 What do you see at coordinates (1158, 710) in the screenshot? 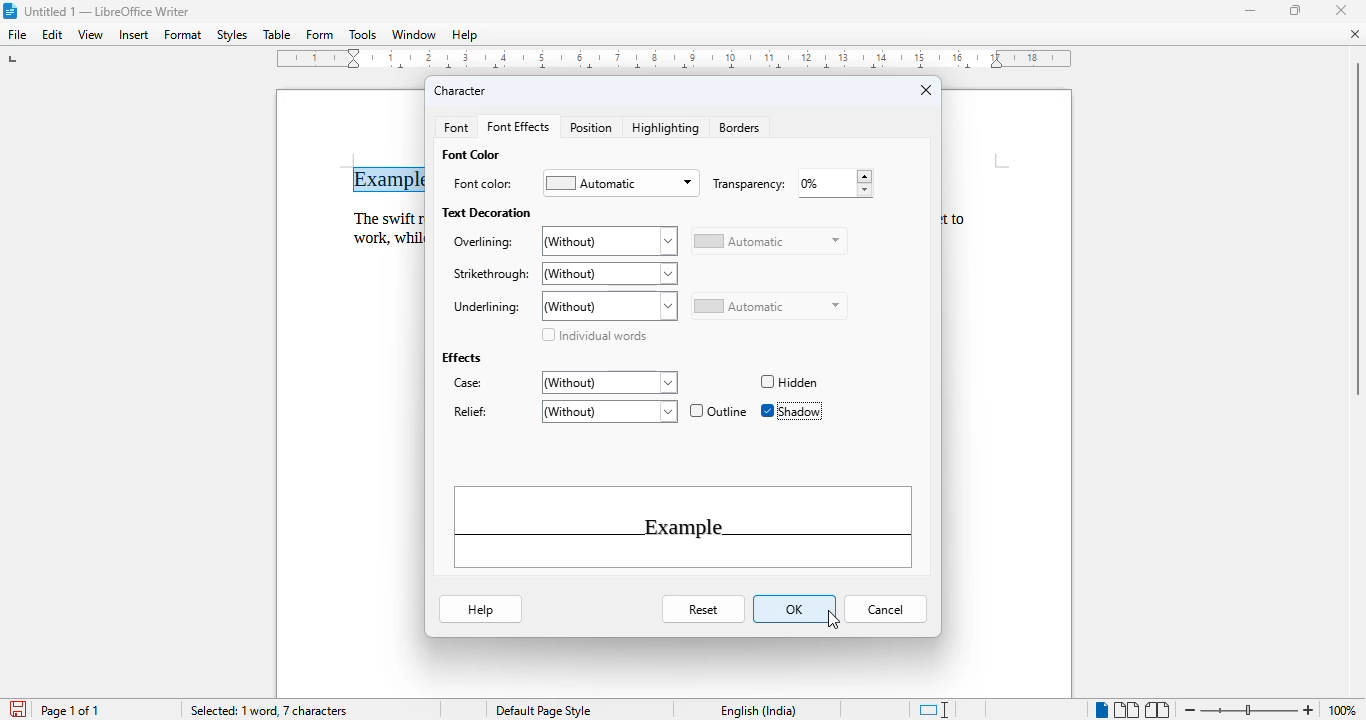
I see `book view` at bounding box center [1158, 710].